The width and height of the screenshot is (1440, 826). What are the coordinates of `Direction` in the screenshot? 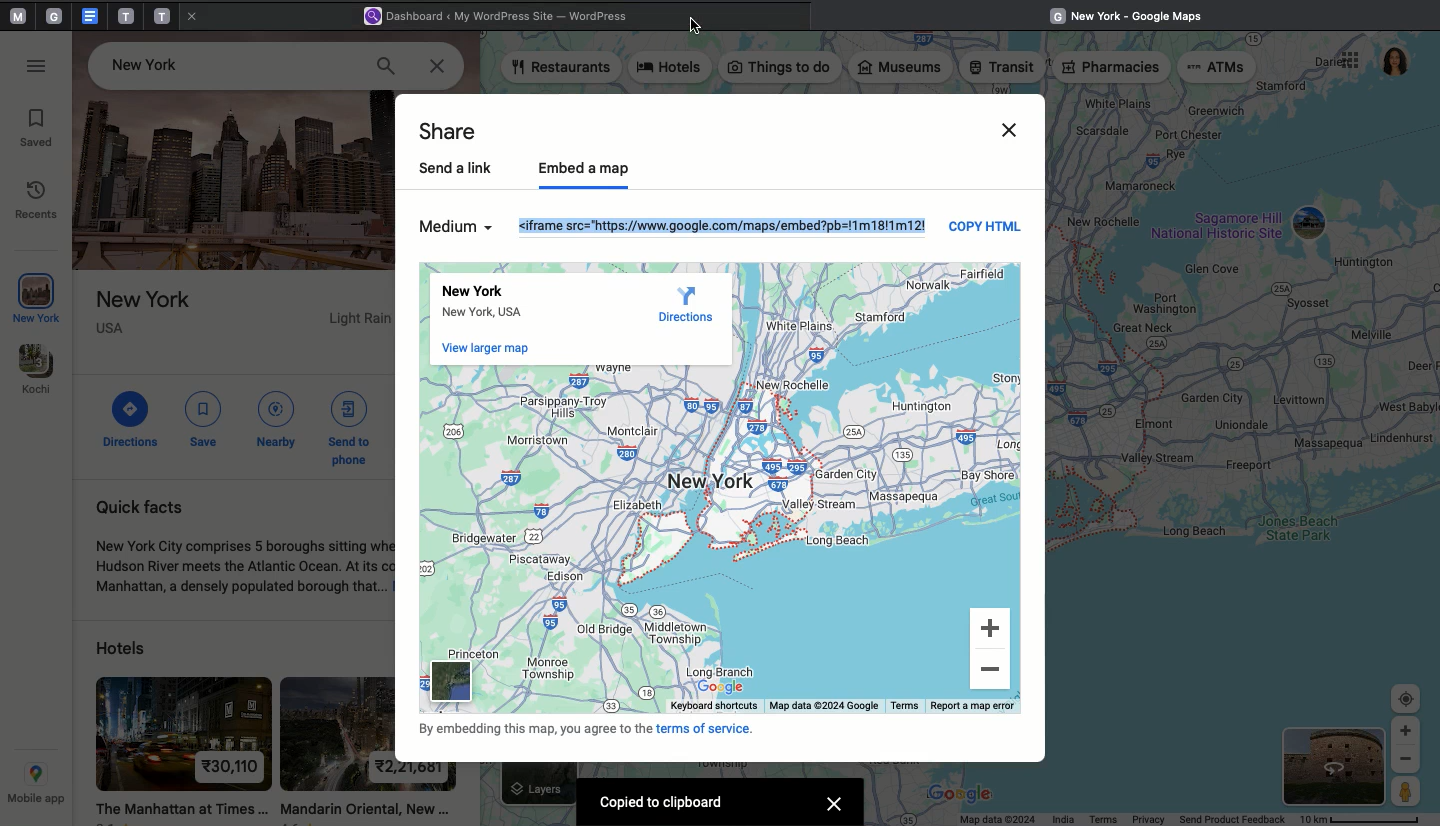 It's located at (679, 304).